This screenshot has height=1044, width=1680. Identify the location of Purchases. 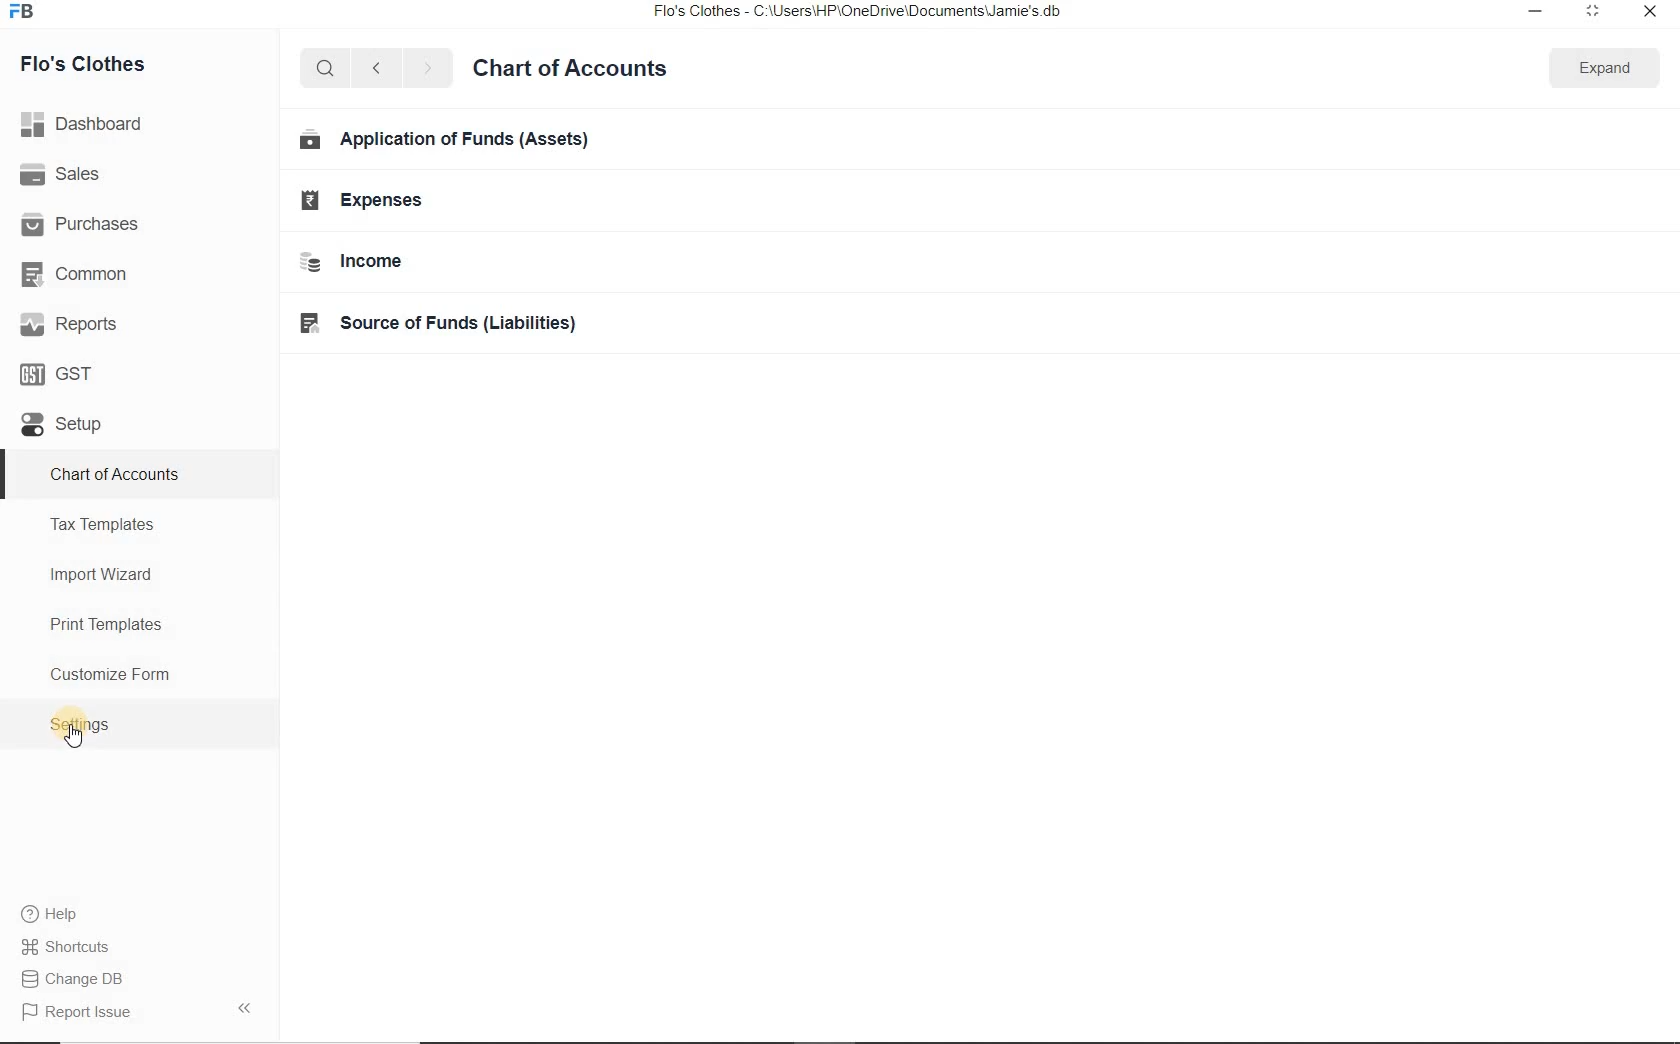
(90, 225).